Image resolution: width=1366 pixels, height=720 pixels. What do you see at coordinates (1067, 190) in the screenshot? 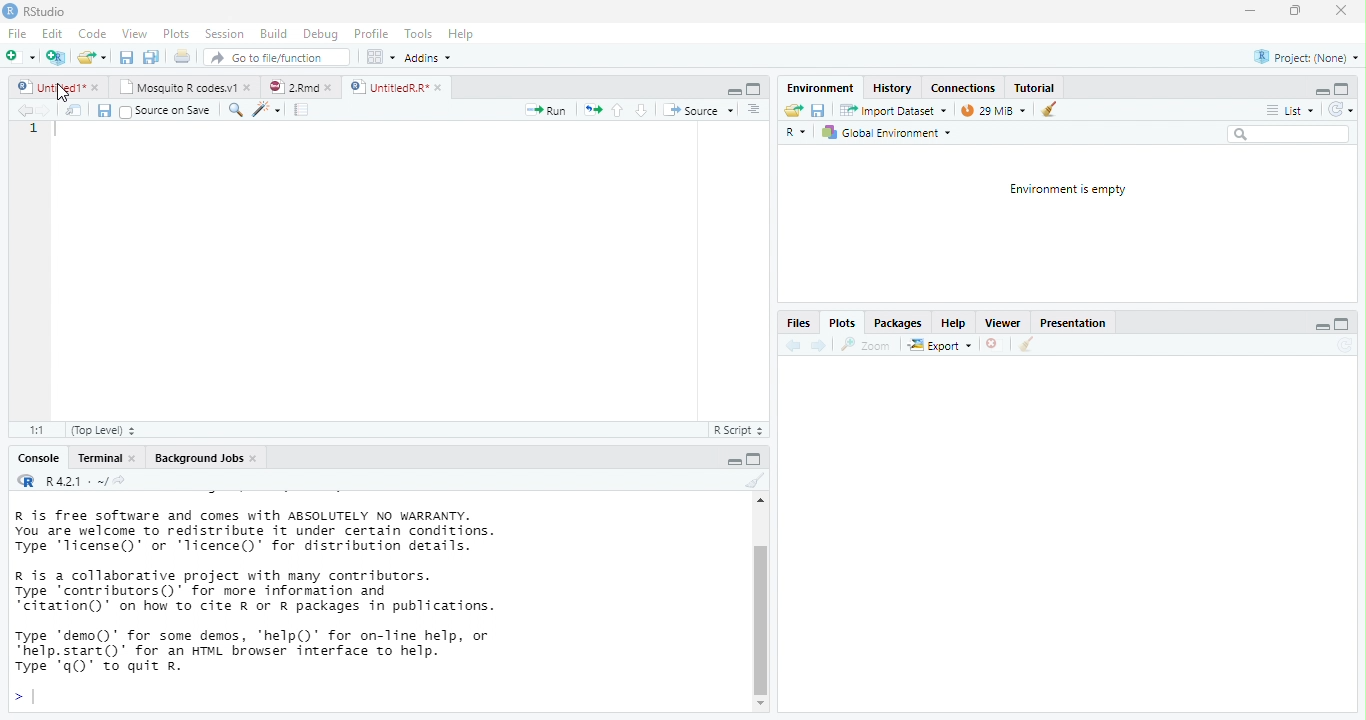
I see `Environment is empty.` at bounding box center [1067, 190].